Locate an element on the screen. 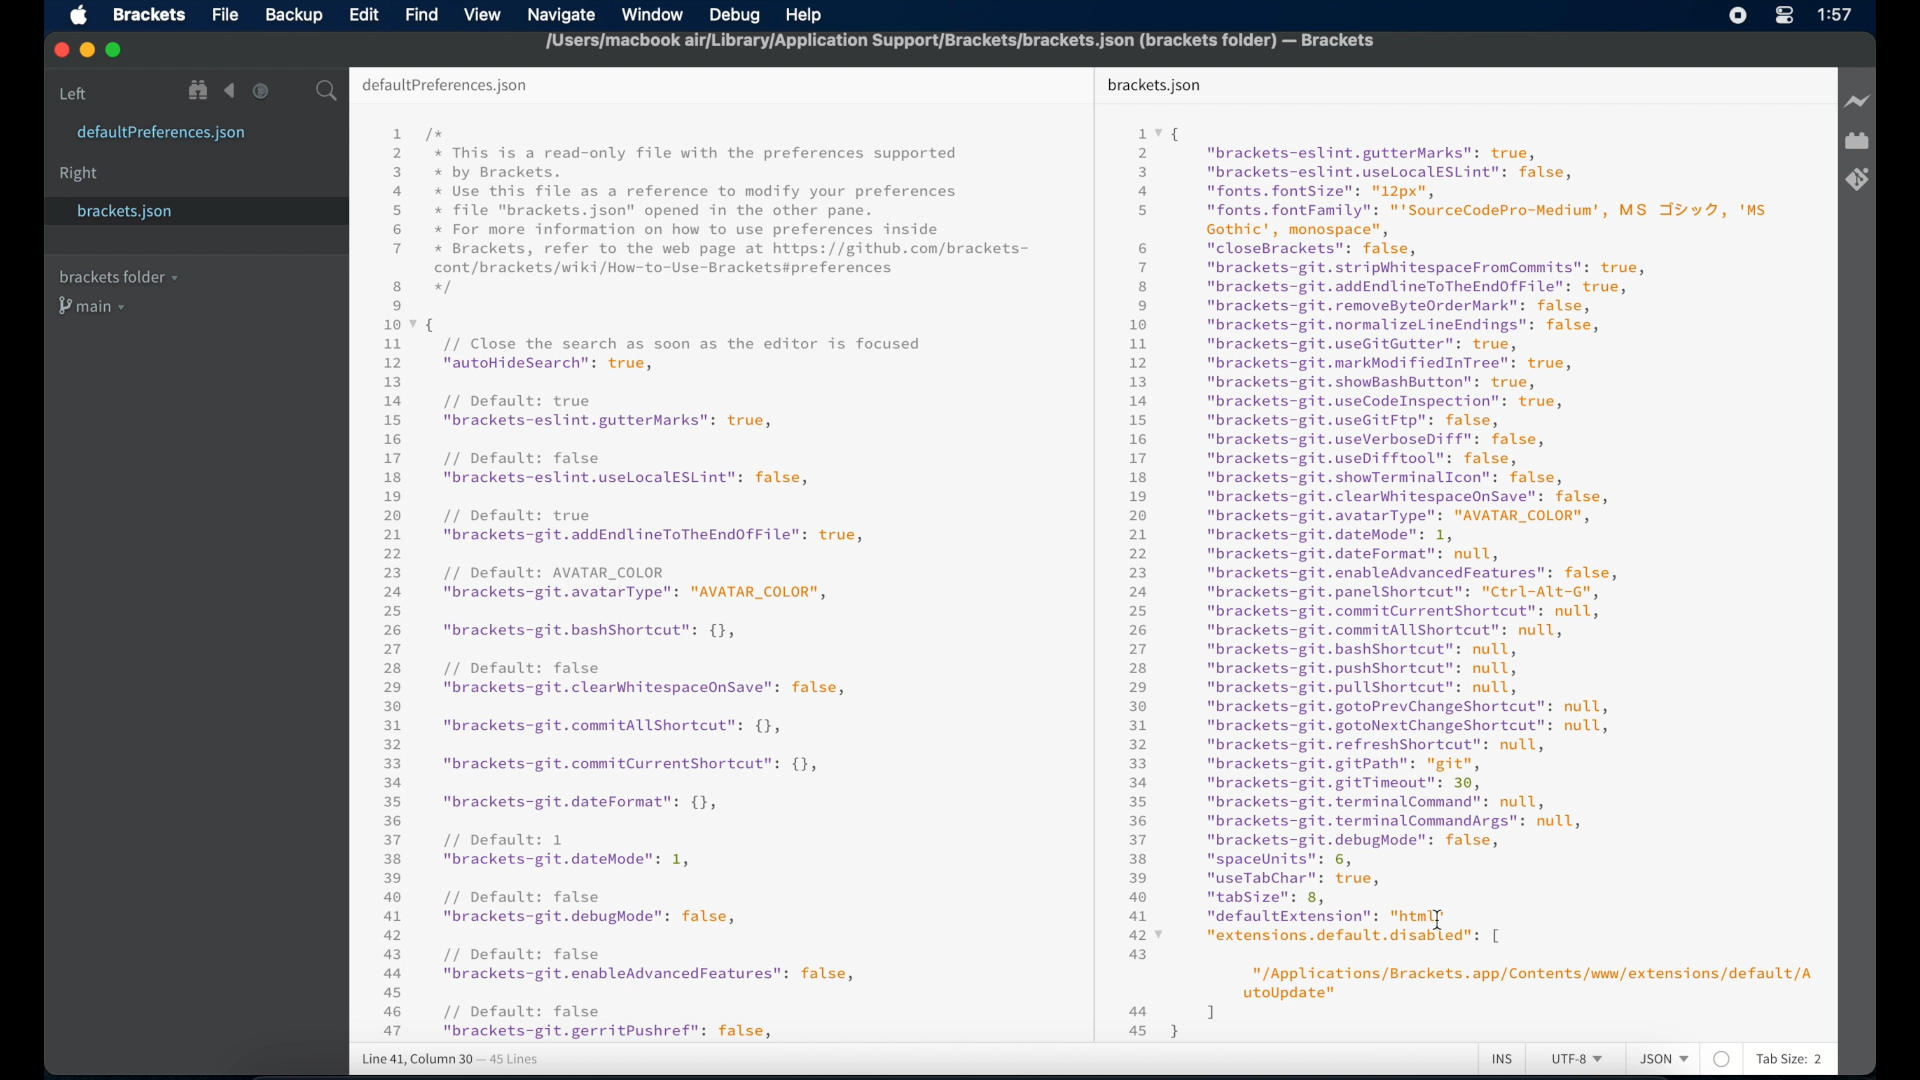 The width and height of the screenshot is (1920, 1080). debug is located at coordinates (736, 16).